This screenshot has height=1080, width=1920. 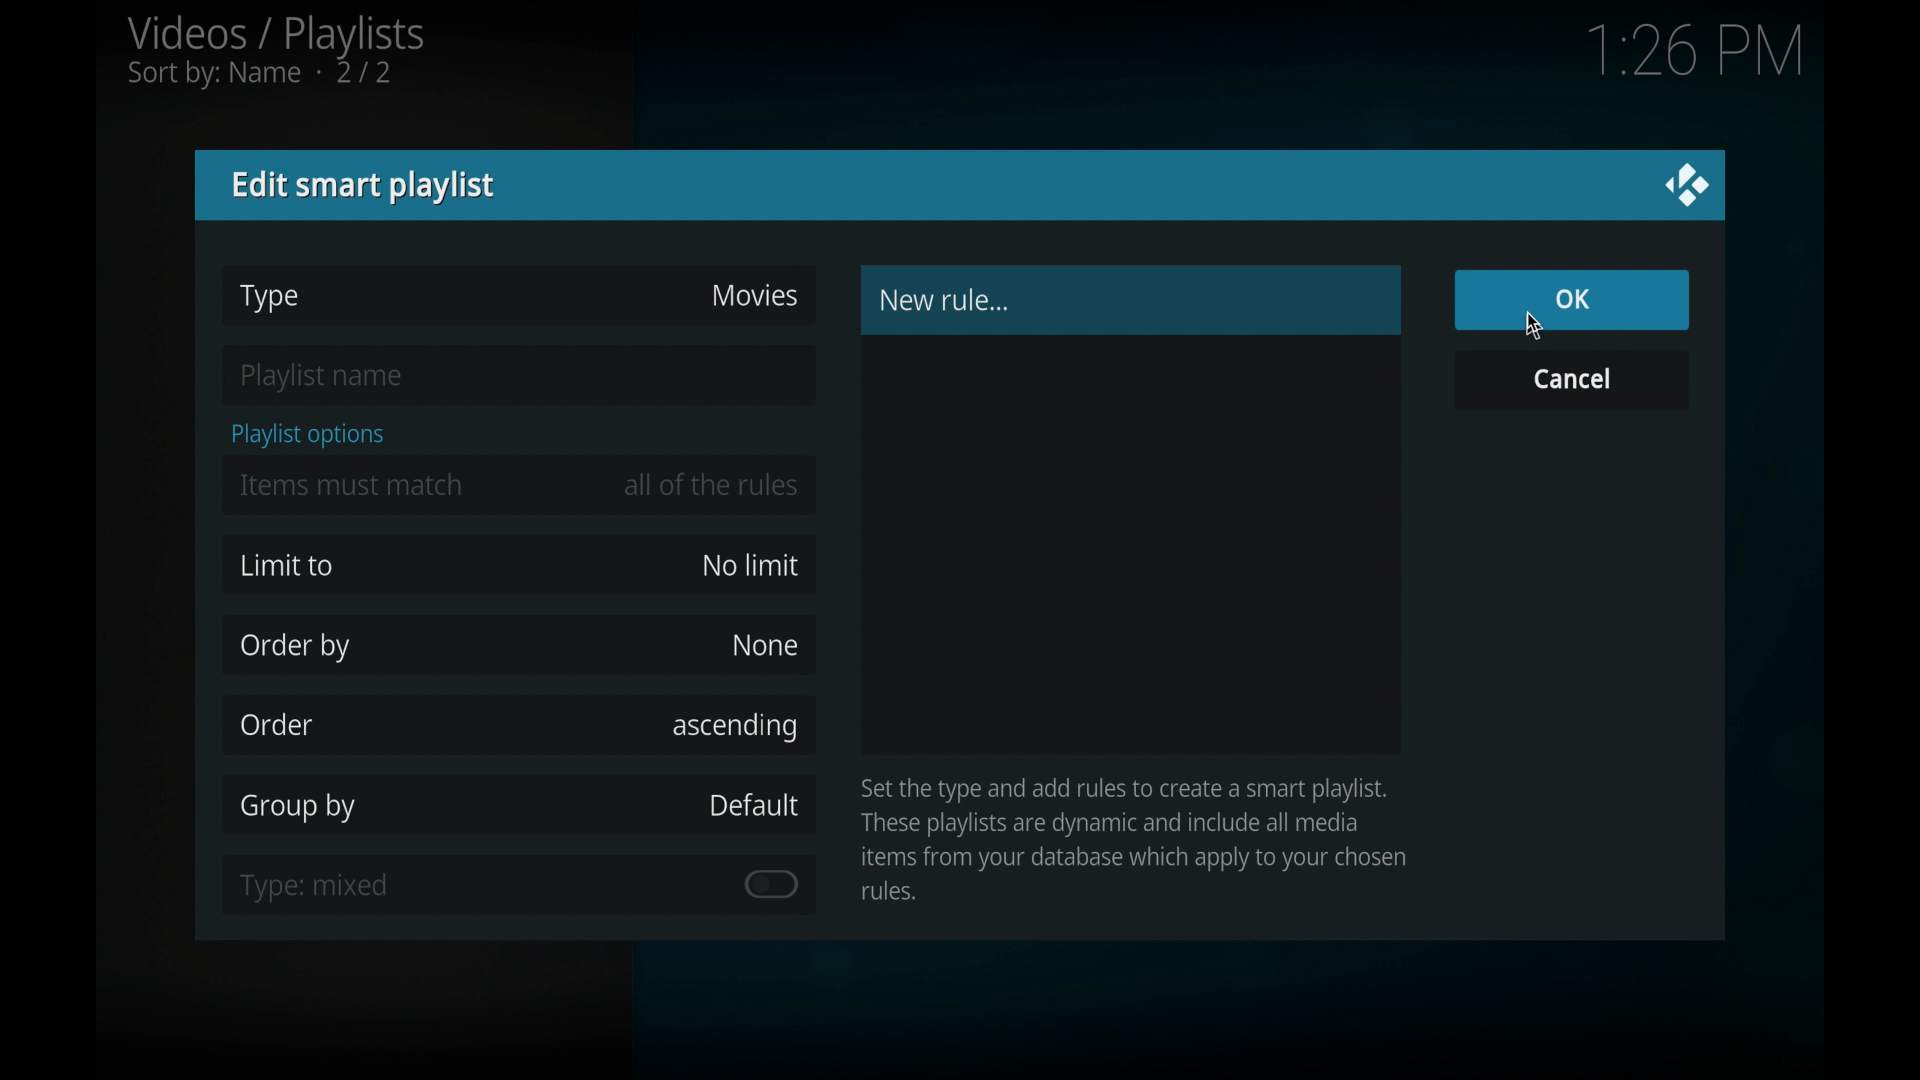 I want to click on cancel, so click(x=1573, y=378).